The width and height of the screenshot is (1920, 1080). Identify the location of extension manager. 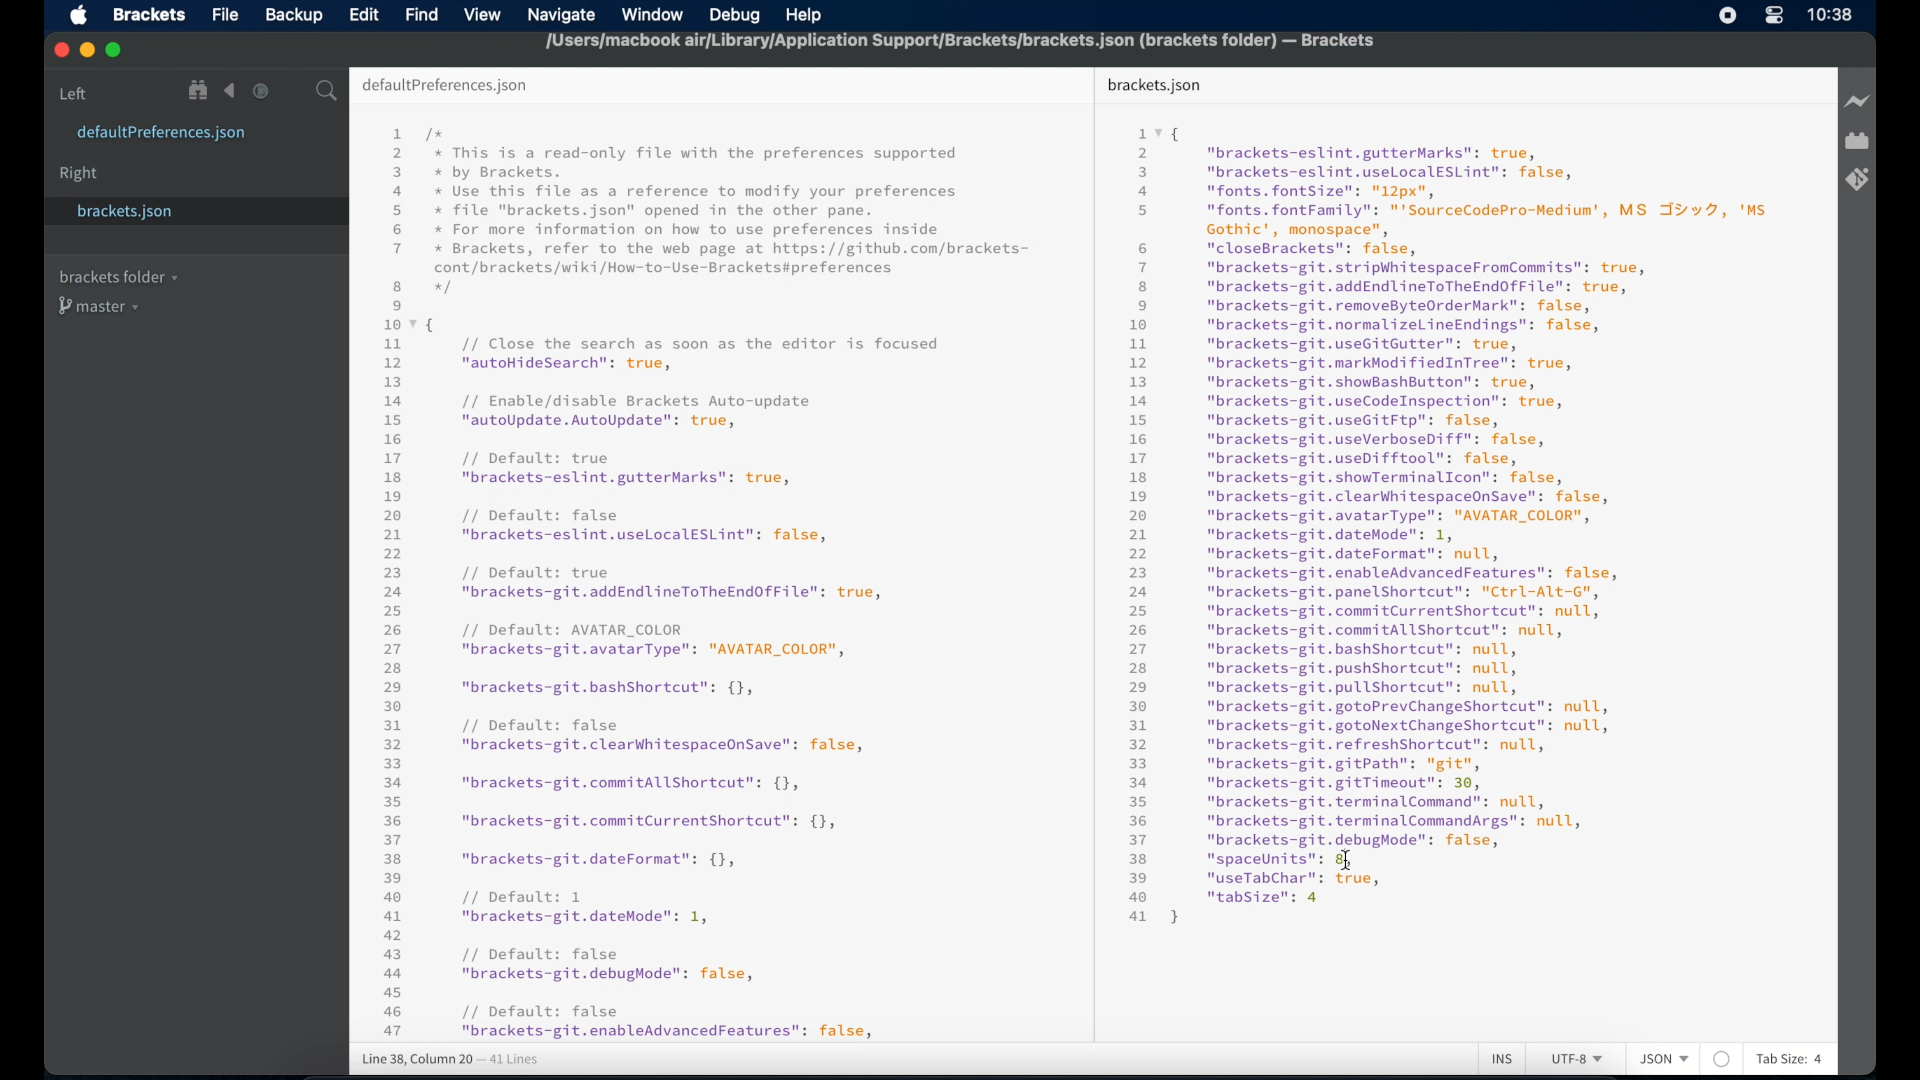
(1857, 141).